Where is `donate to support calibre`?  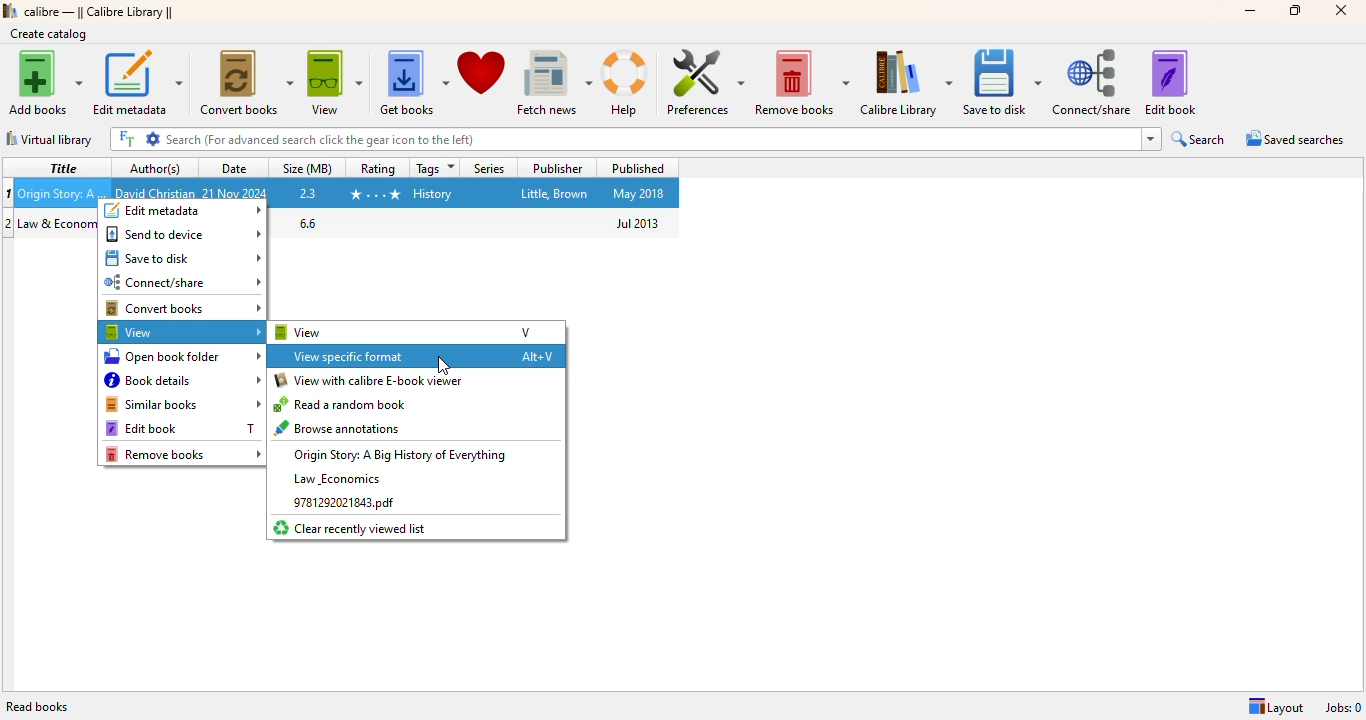
donate to support calibre is located at coordinates (482, 73).